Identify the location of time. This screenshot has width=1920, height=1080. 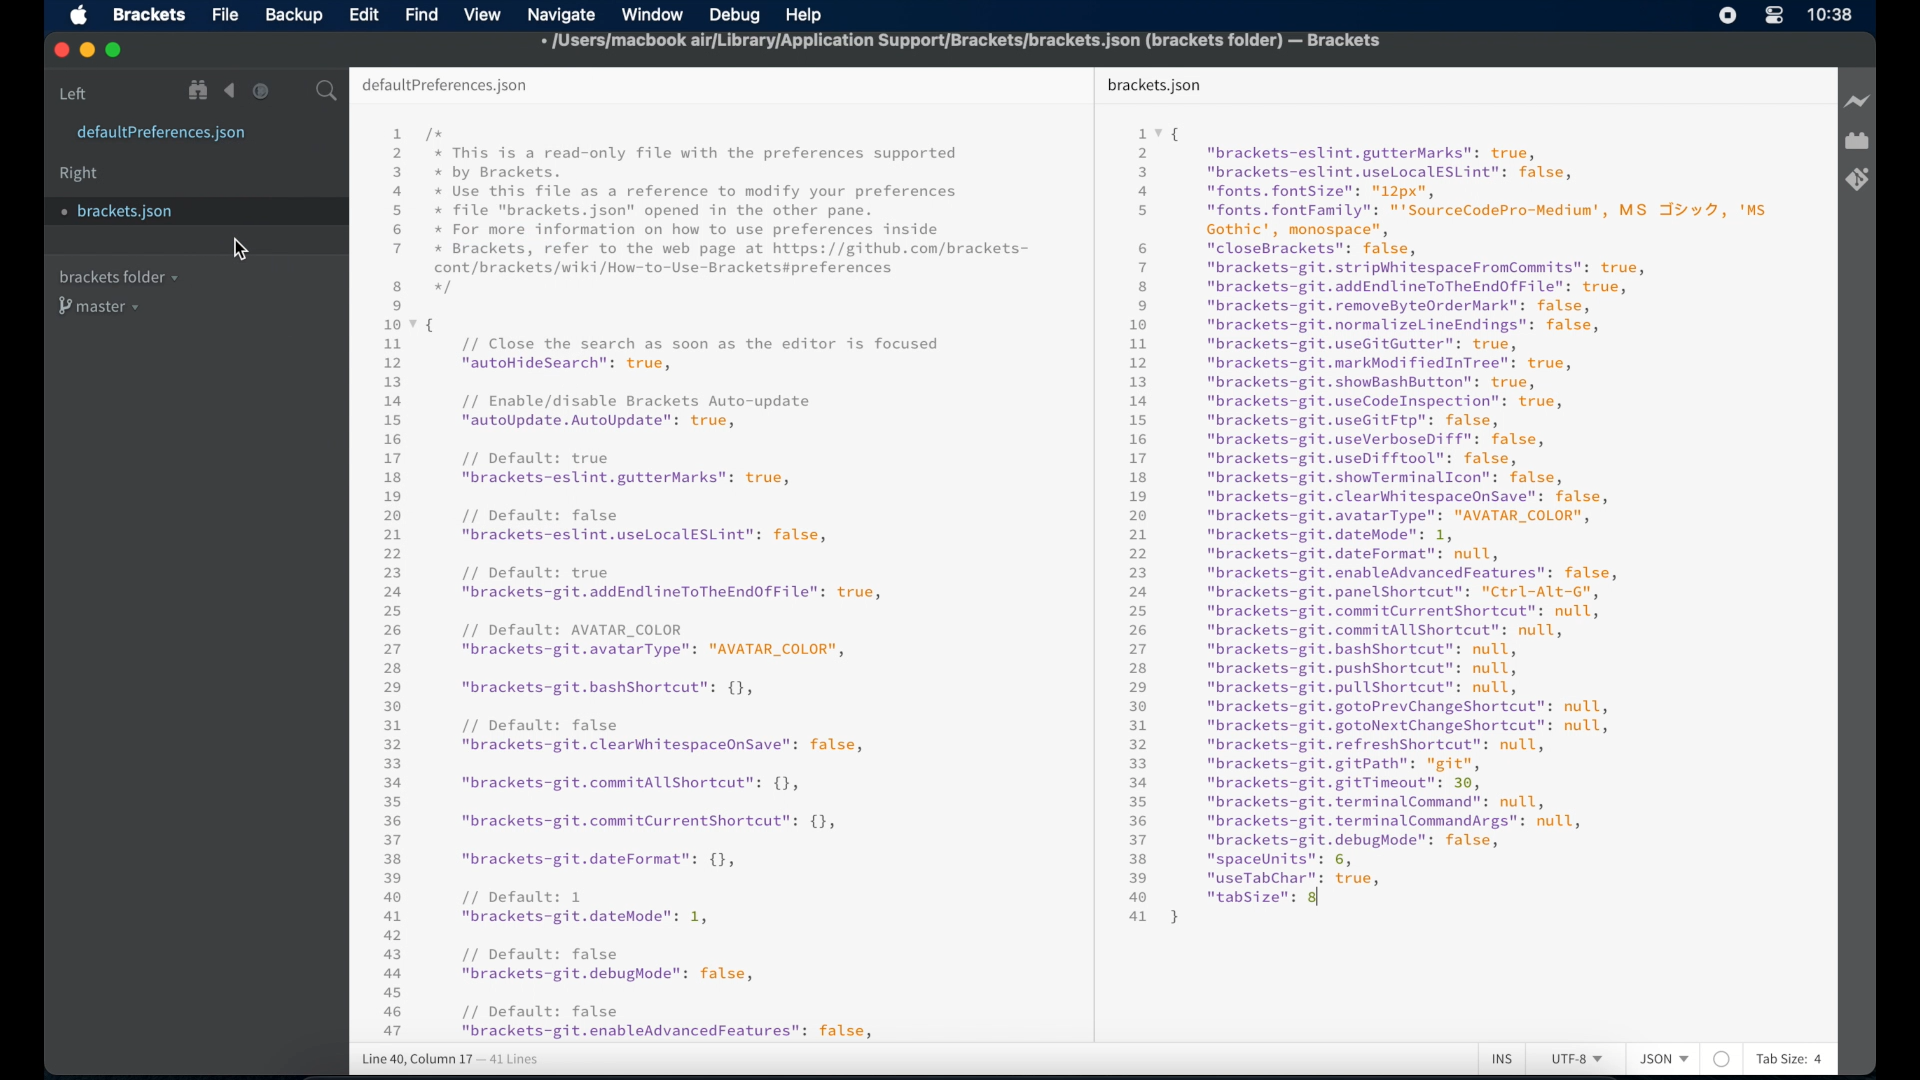
(1830, 14).